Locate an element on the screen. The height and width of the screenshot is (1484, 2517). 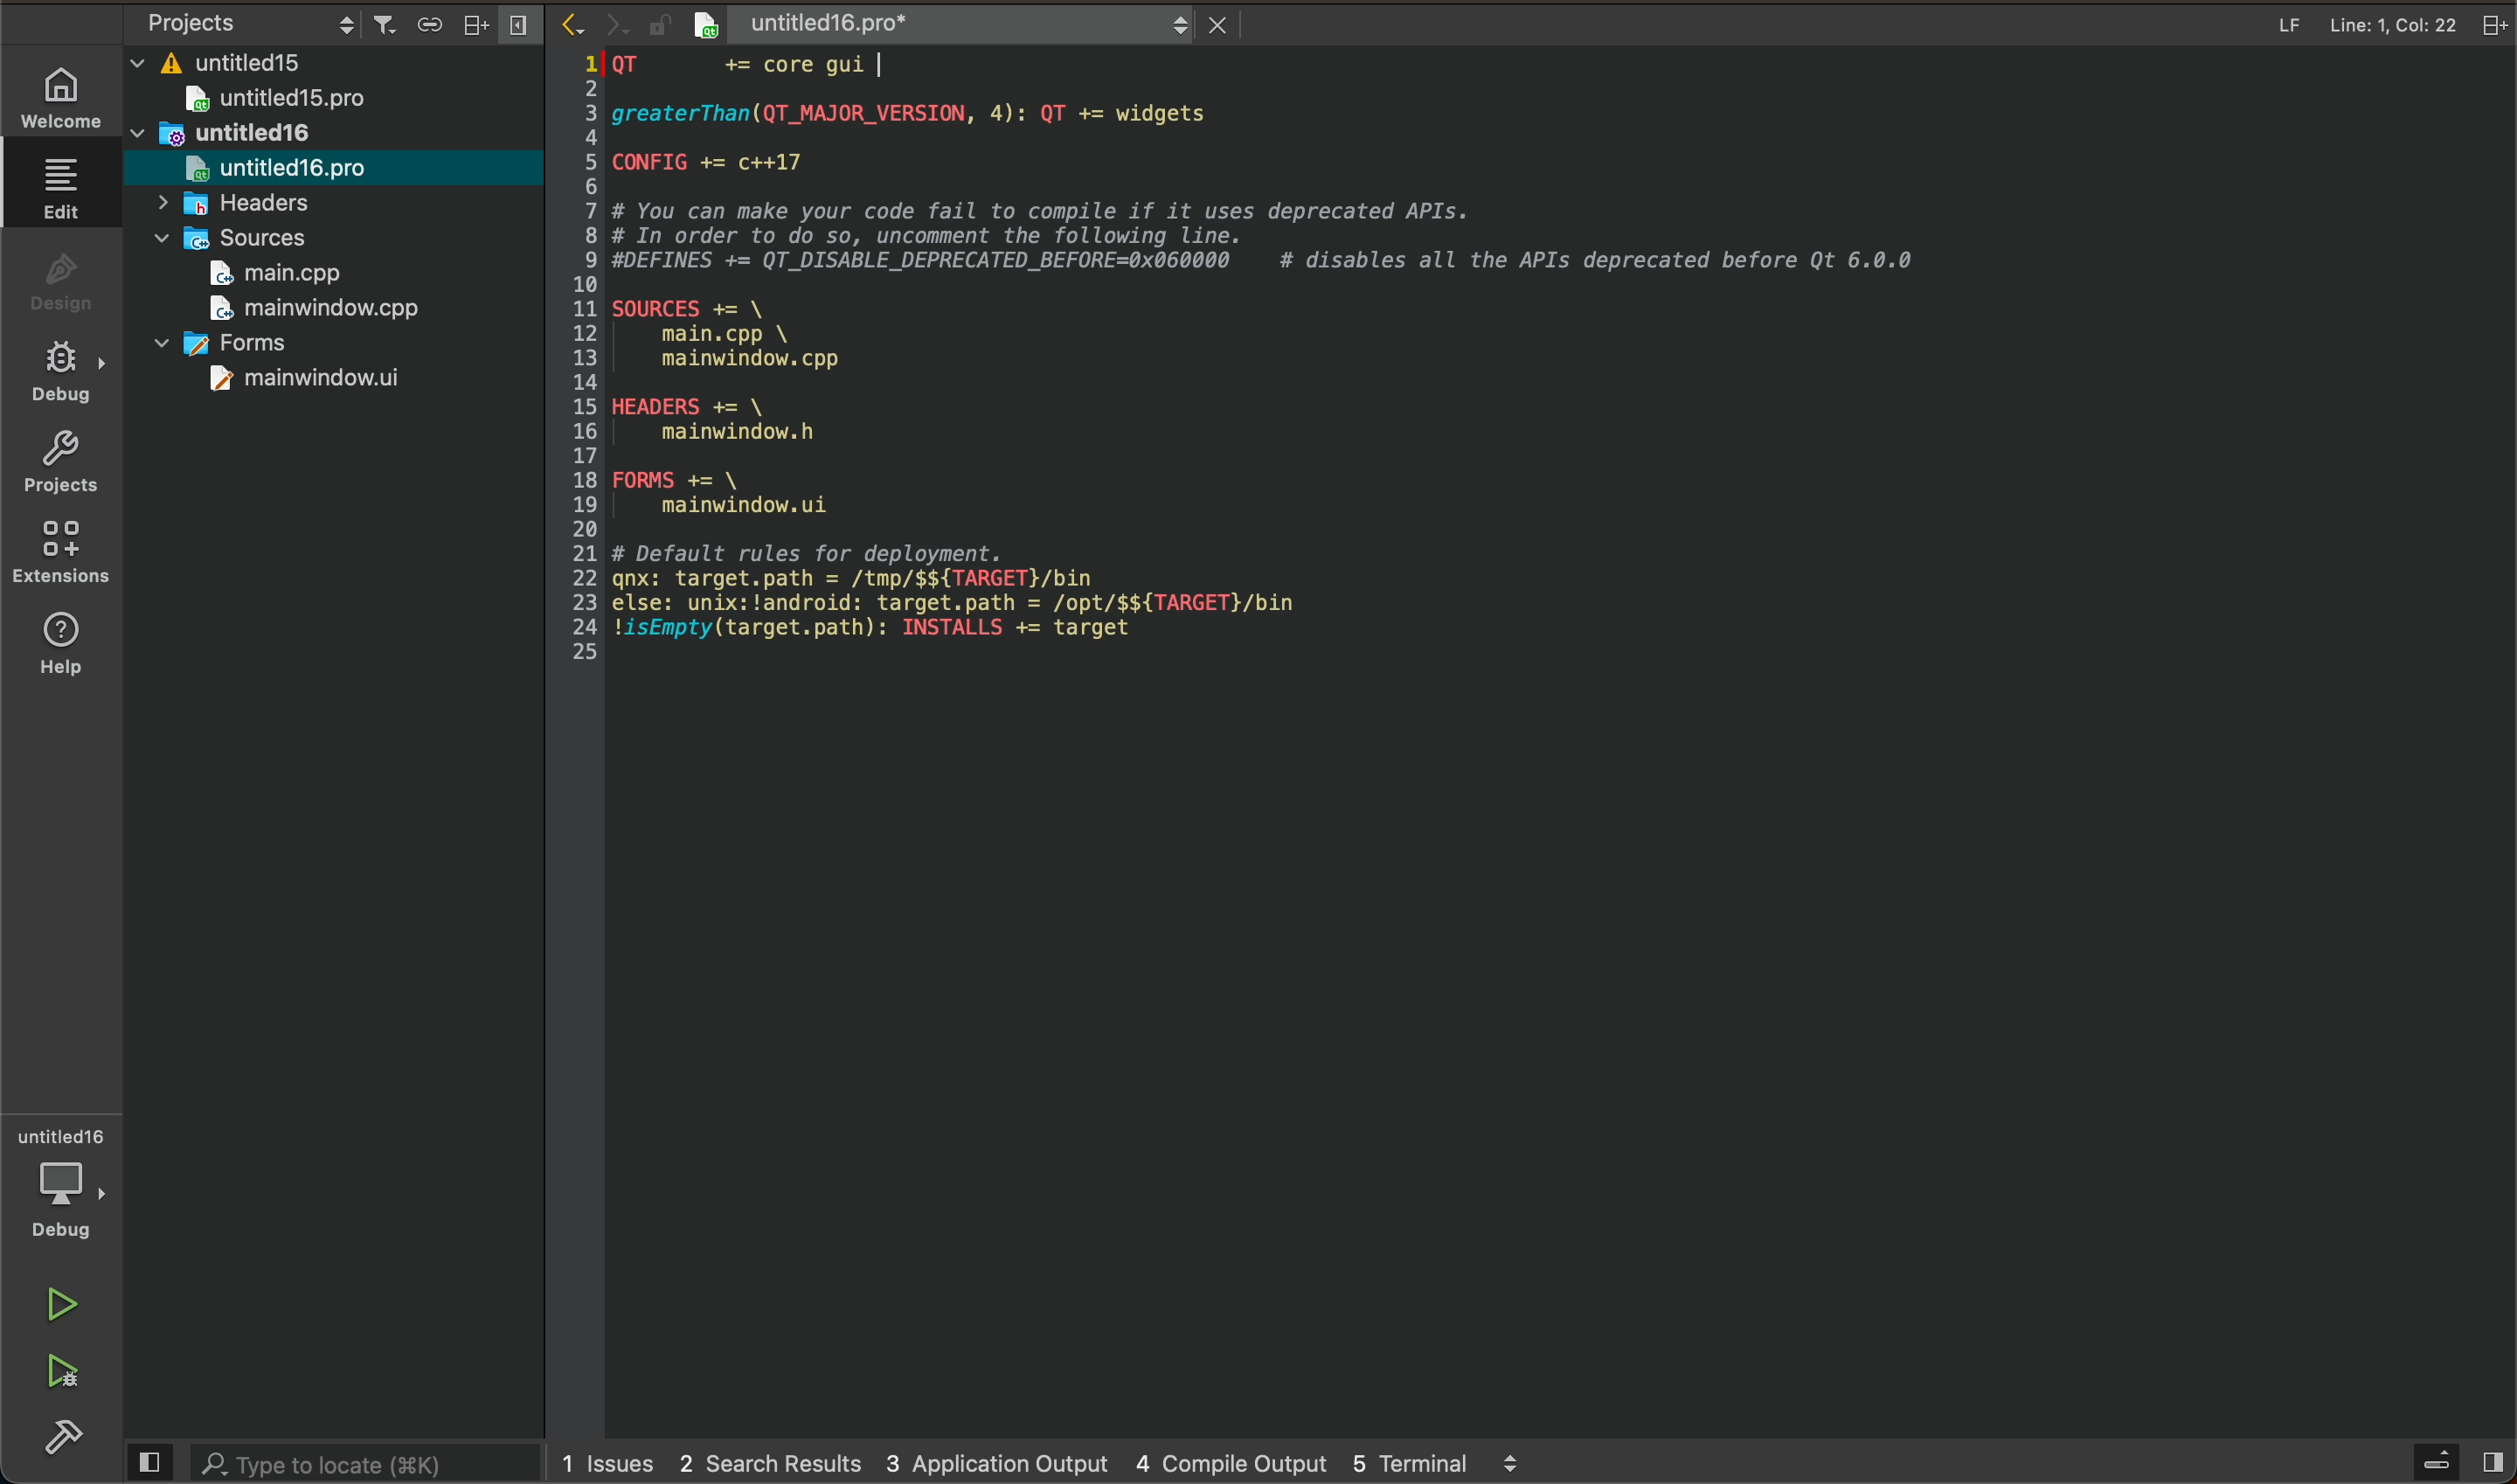
main.cpp is located at coordinates (282, 276).